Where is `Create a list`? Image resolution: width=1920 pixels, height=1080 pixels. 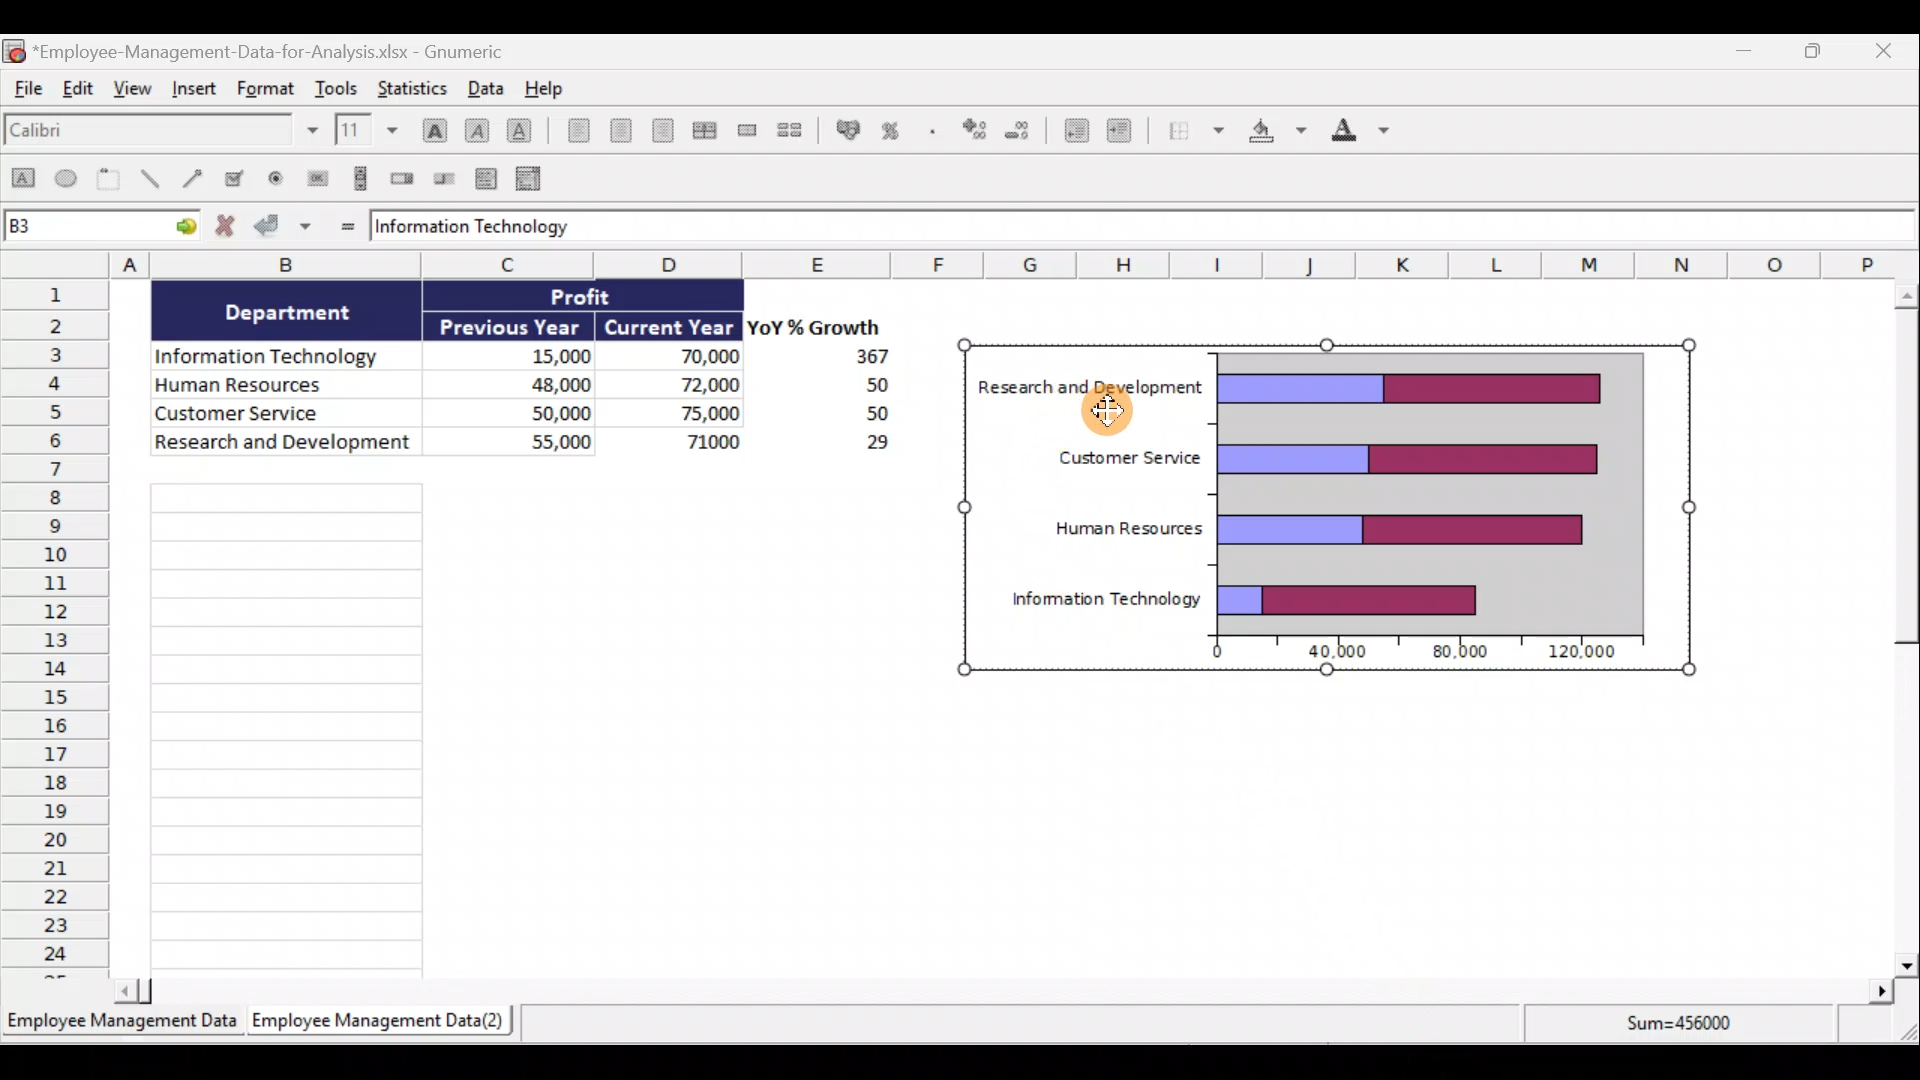
Create a list is located at coordinates (488, 174).